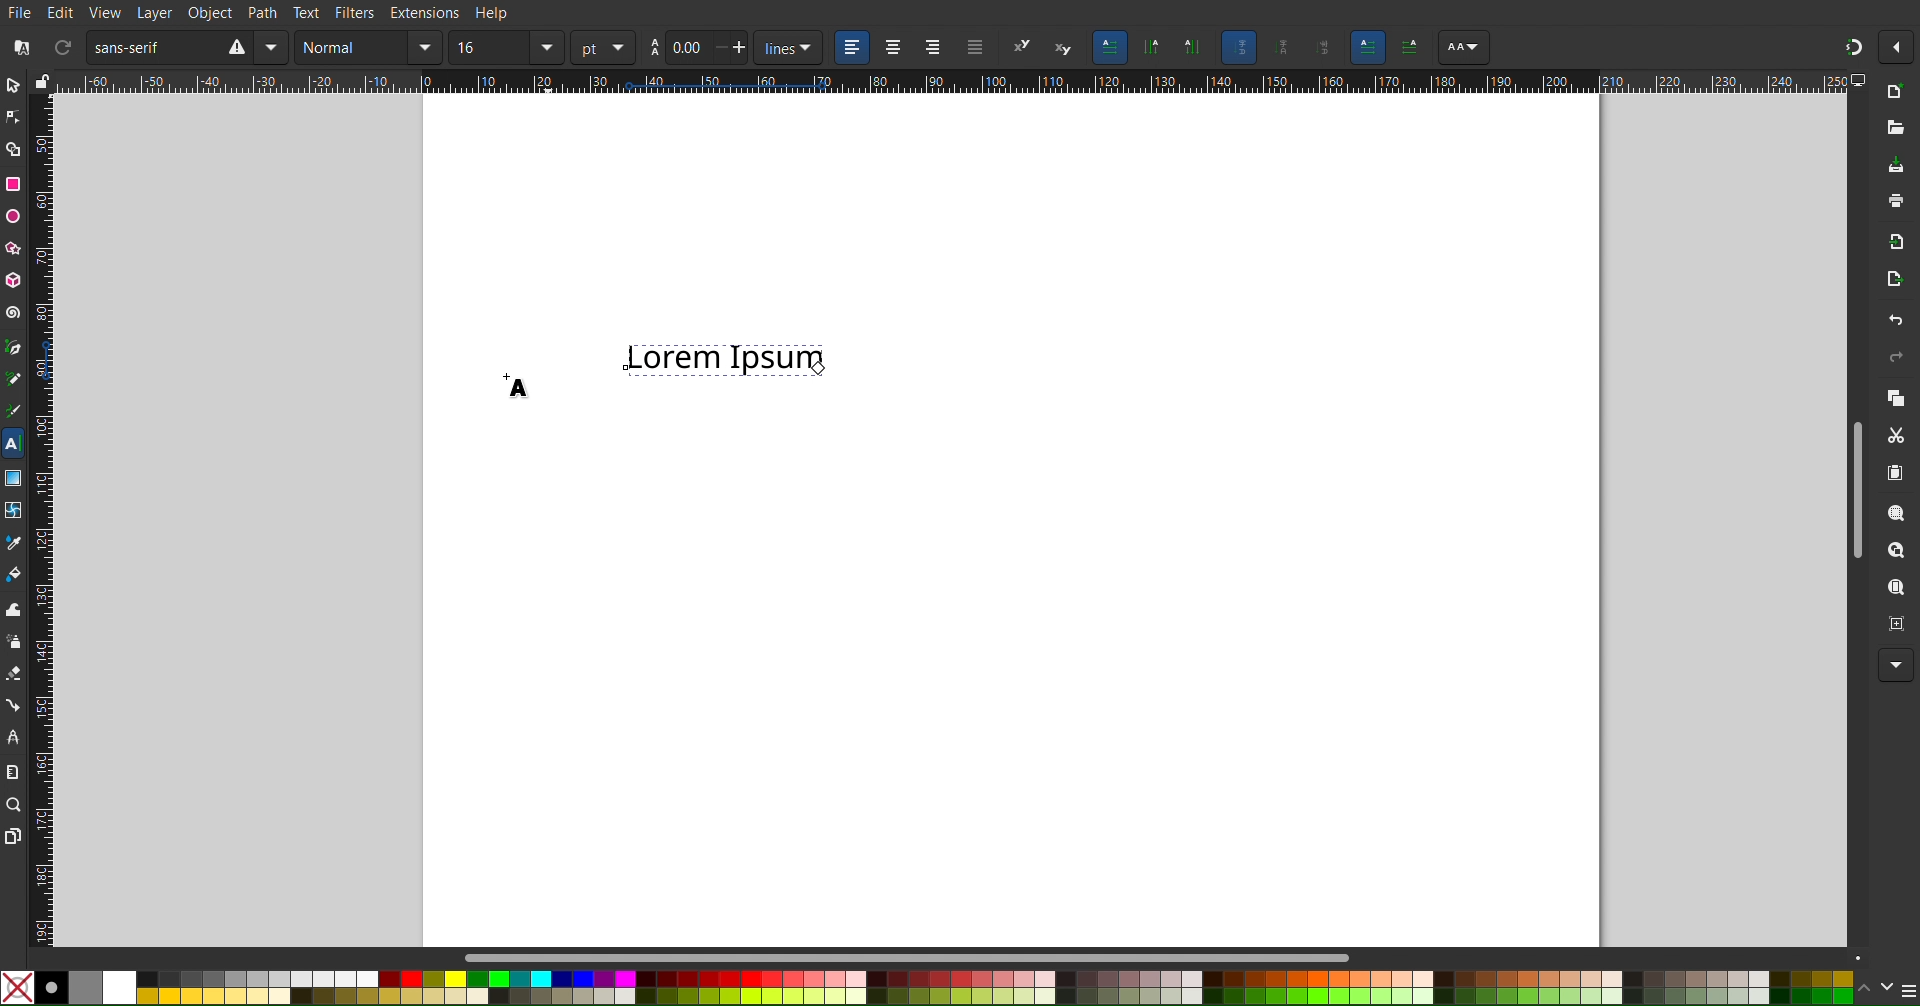  What do you see at coordinates (14, 149) in the screenshot?
I see `Shape Builder Tool` at bounding box center [14, 149].